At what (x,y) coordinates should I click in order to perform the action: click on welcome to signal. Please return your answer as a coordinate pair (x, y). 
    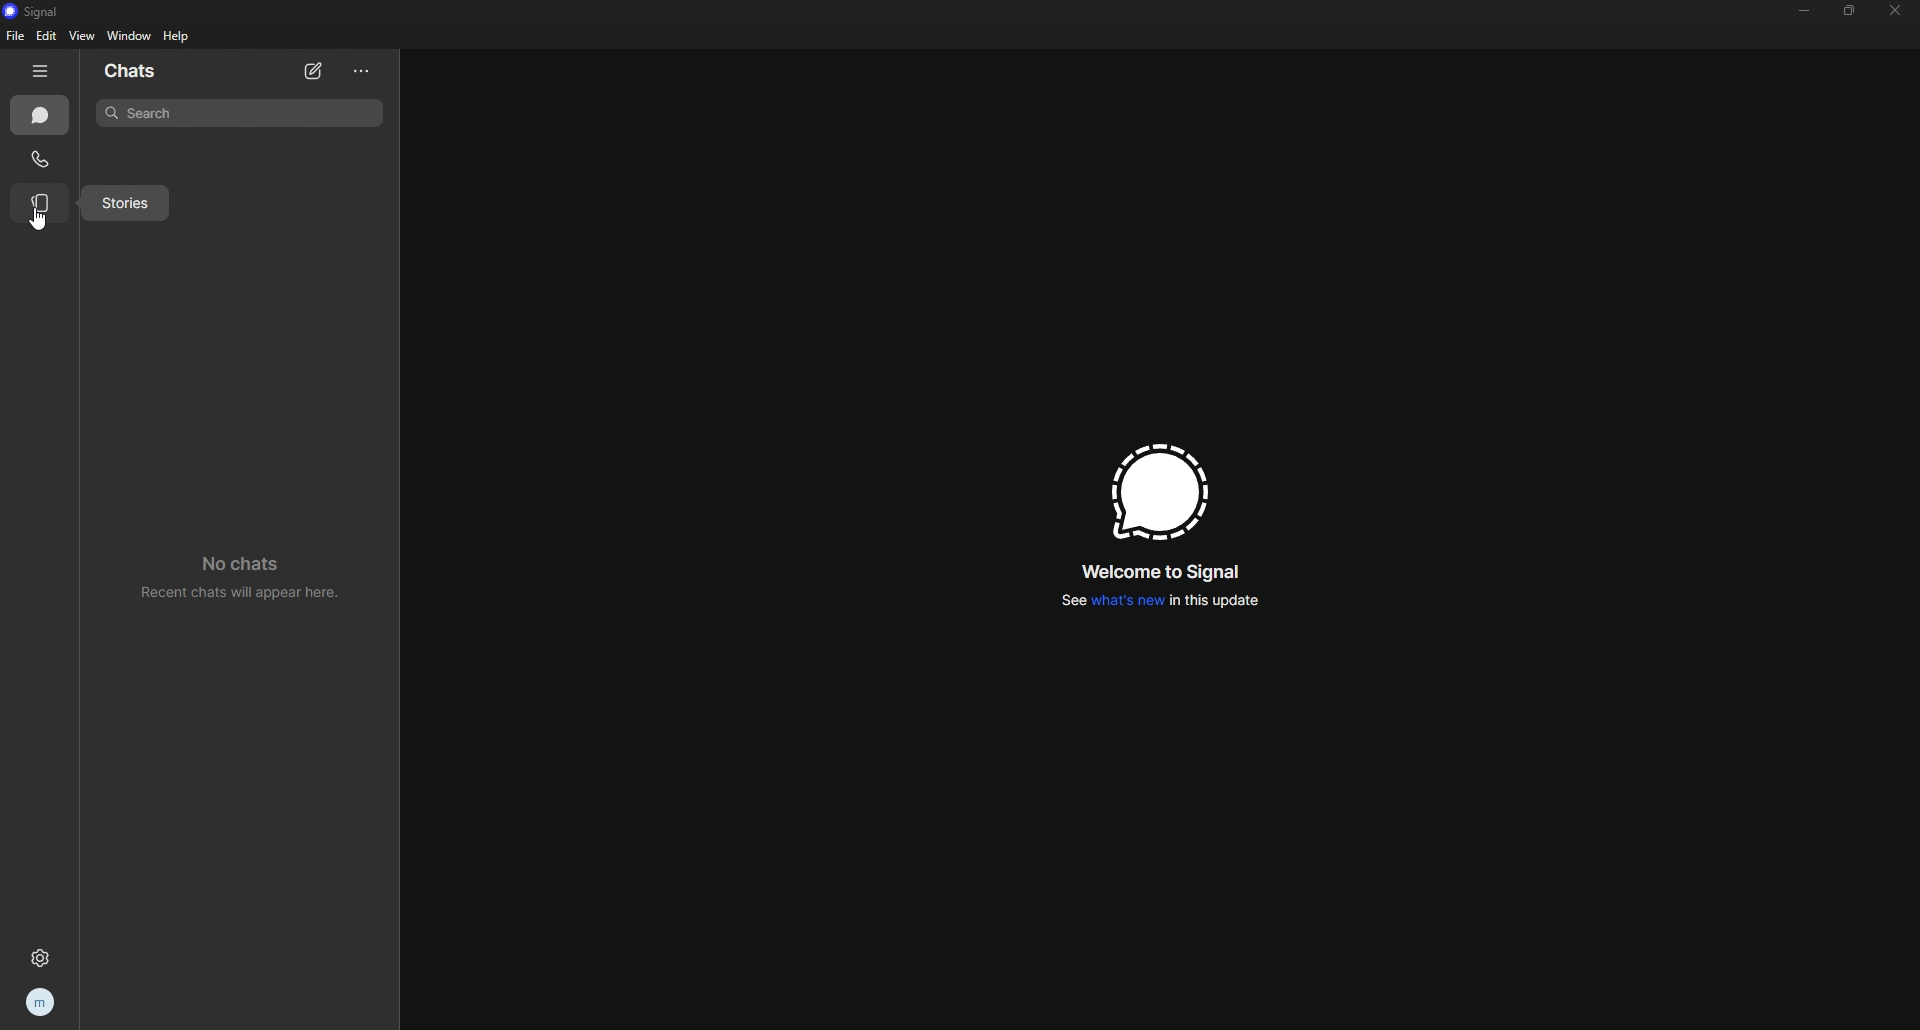
    Looking at the image, I should click on (1161, 572).